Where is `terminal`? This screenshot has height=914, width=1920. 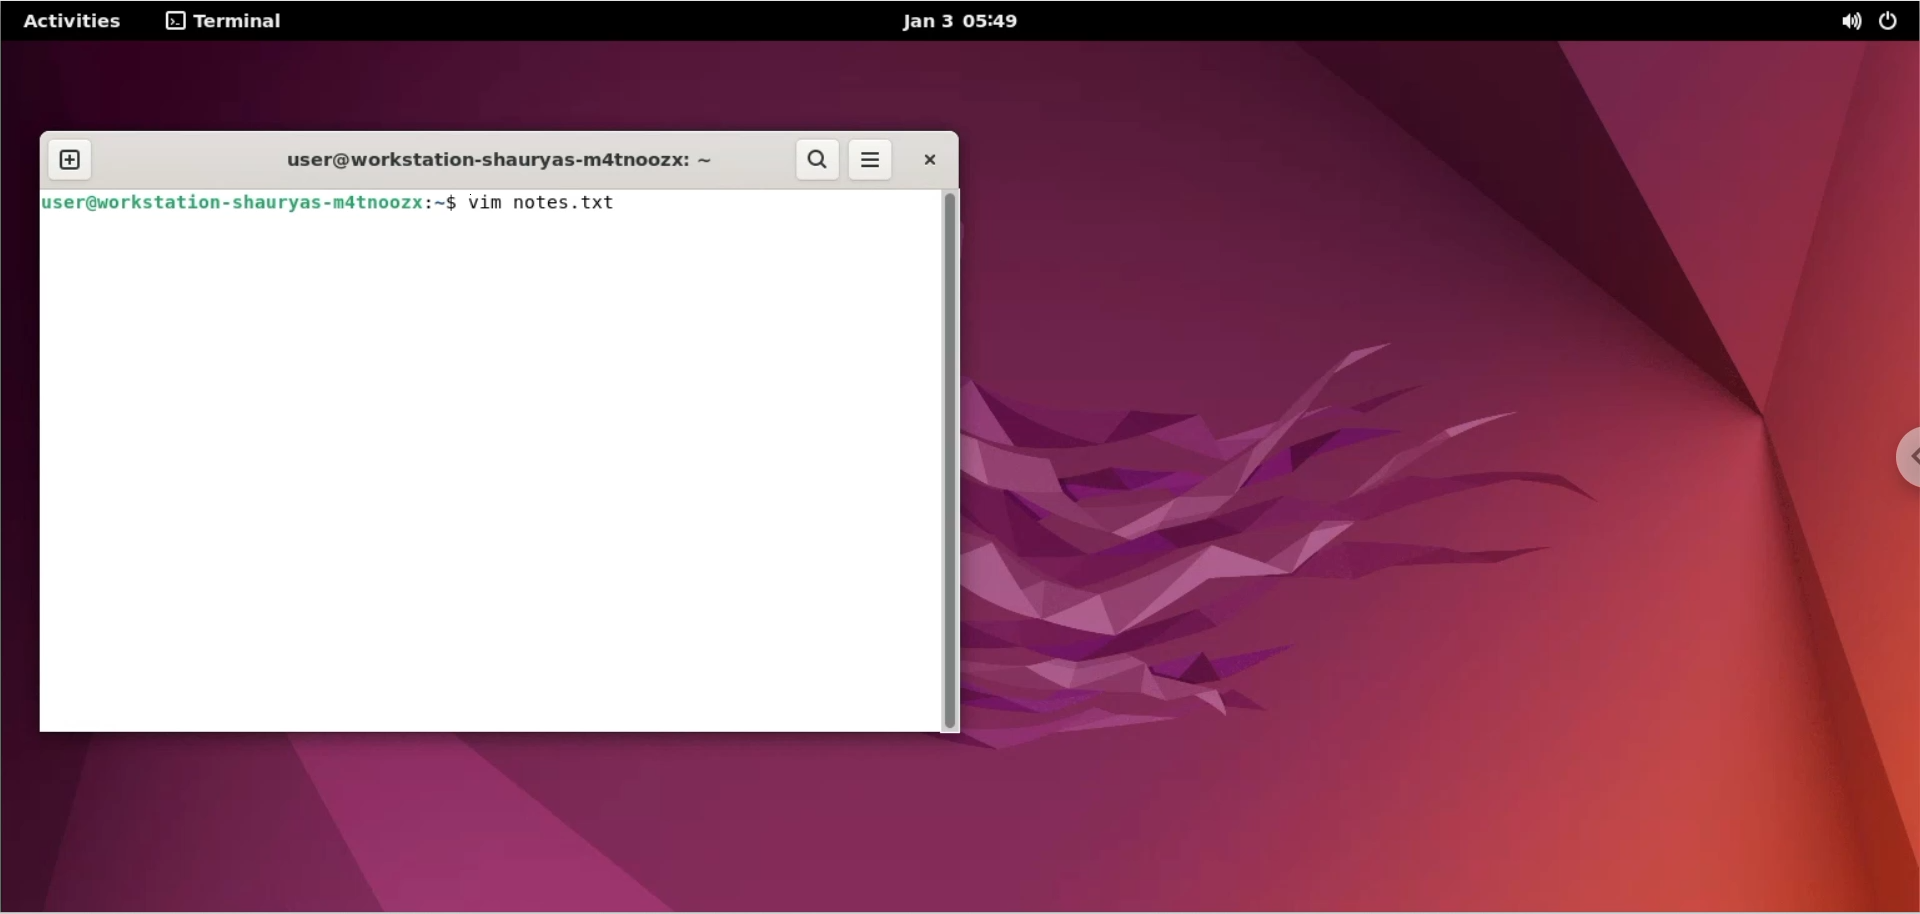
terminal is located at coordinates (230, 20).